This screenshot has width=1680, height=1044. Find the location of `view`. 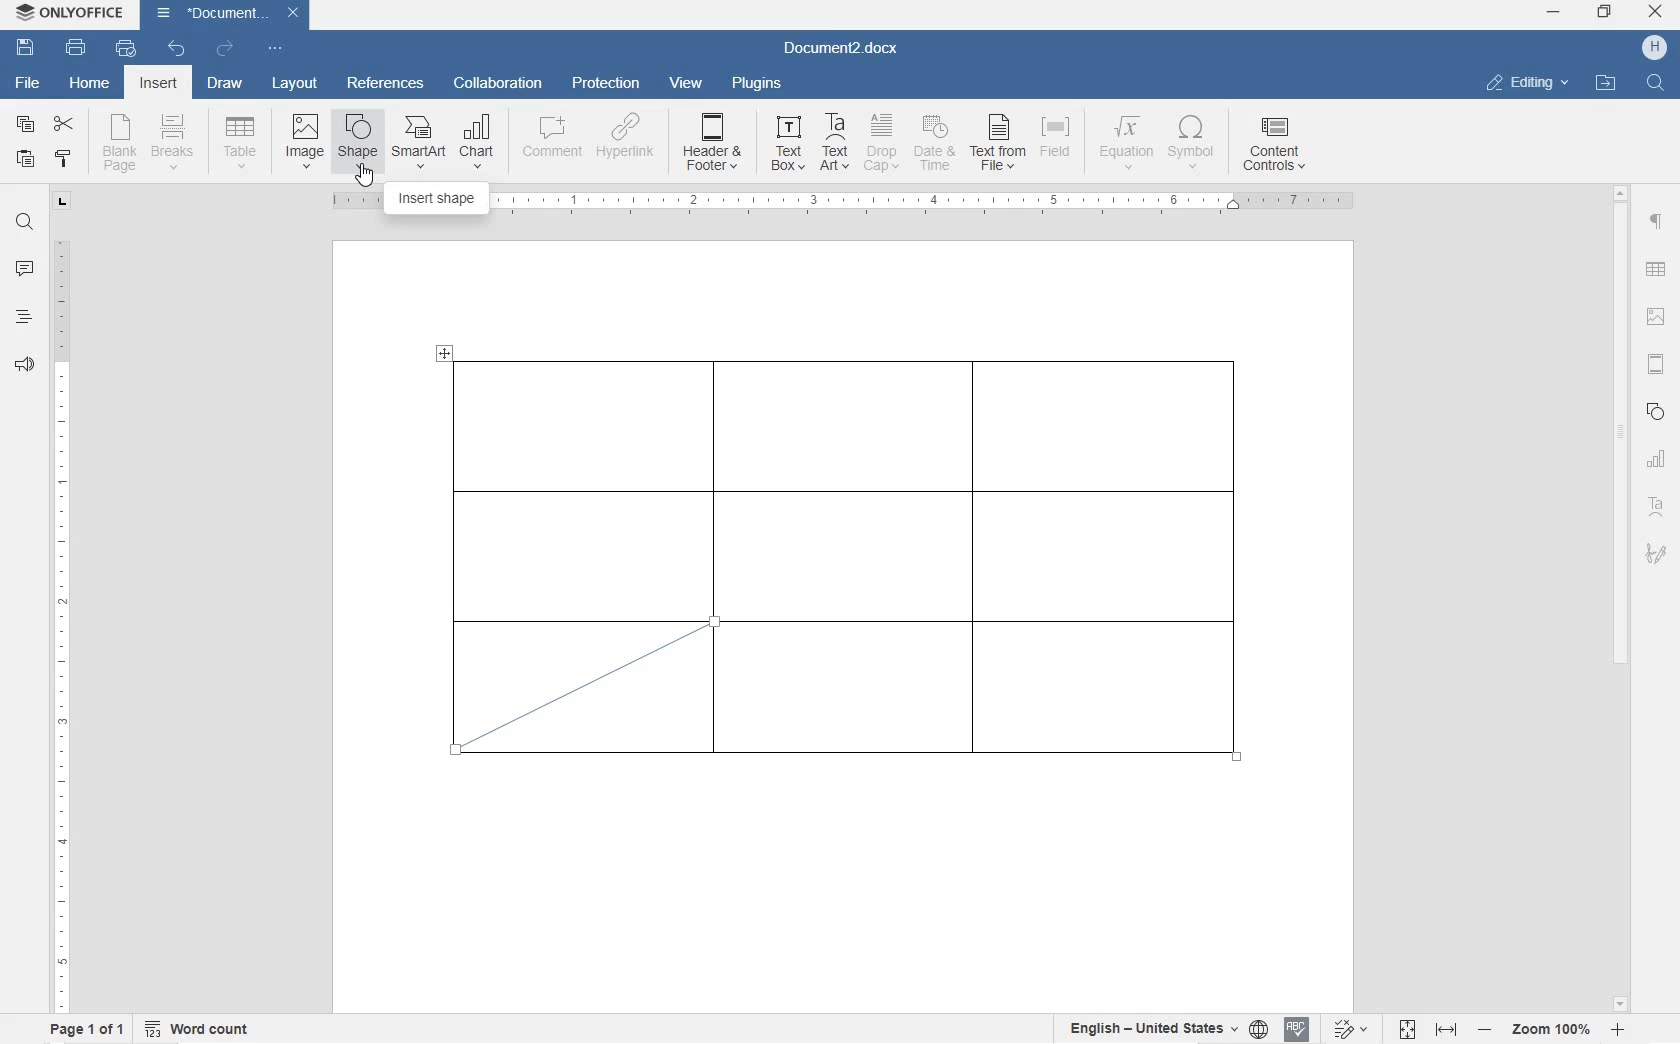

view is located at coordinates (689, 84).